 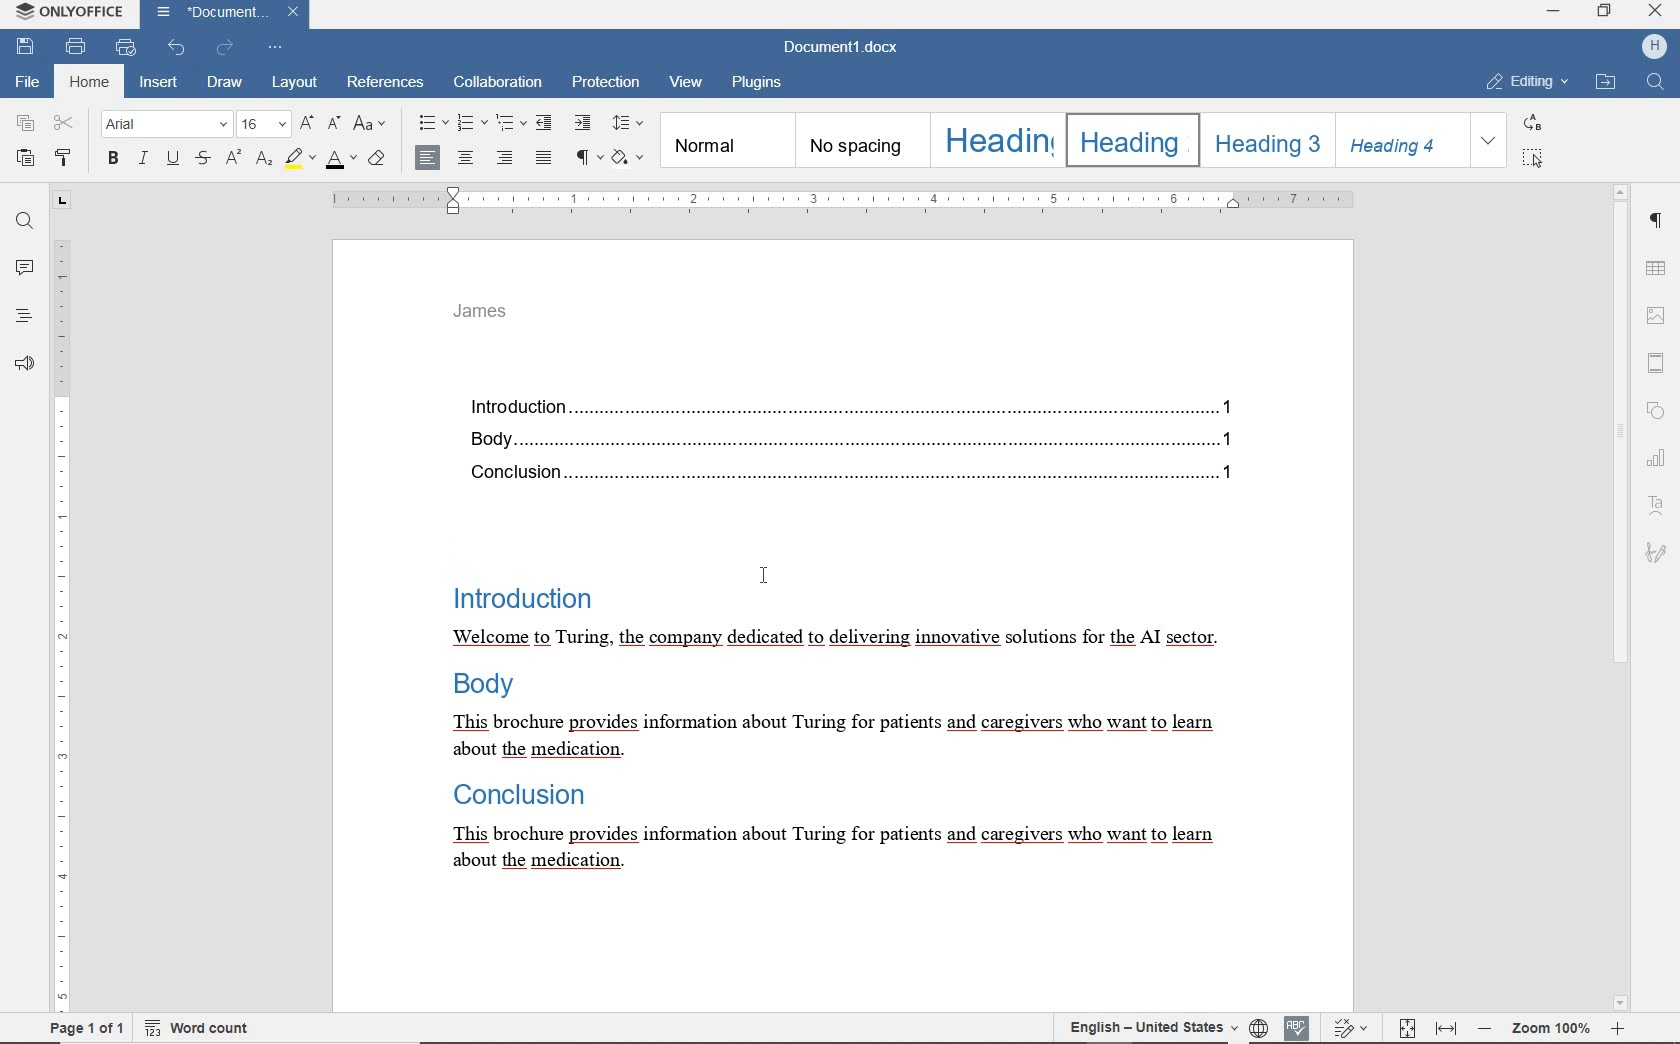 I want to click on find, so click(x=24, y=223).